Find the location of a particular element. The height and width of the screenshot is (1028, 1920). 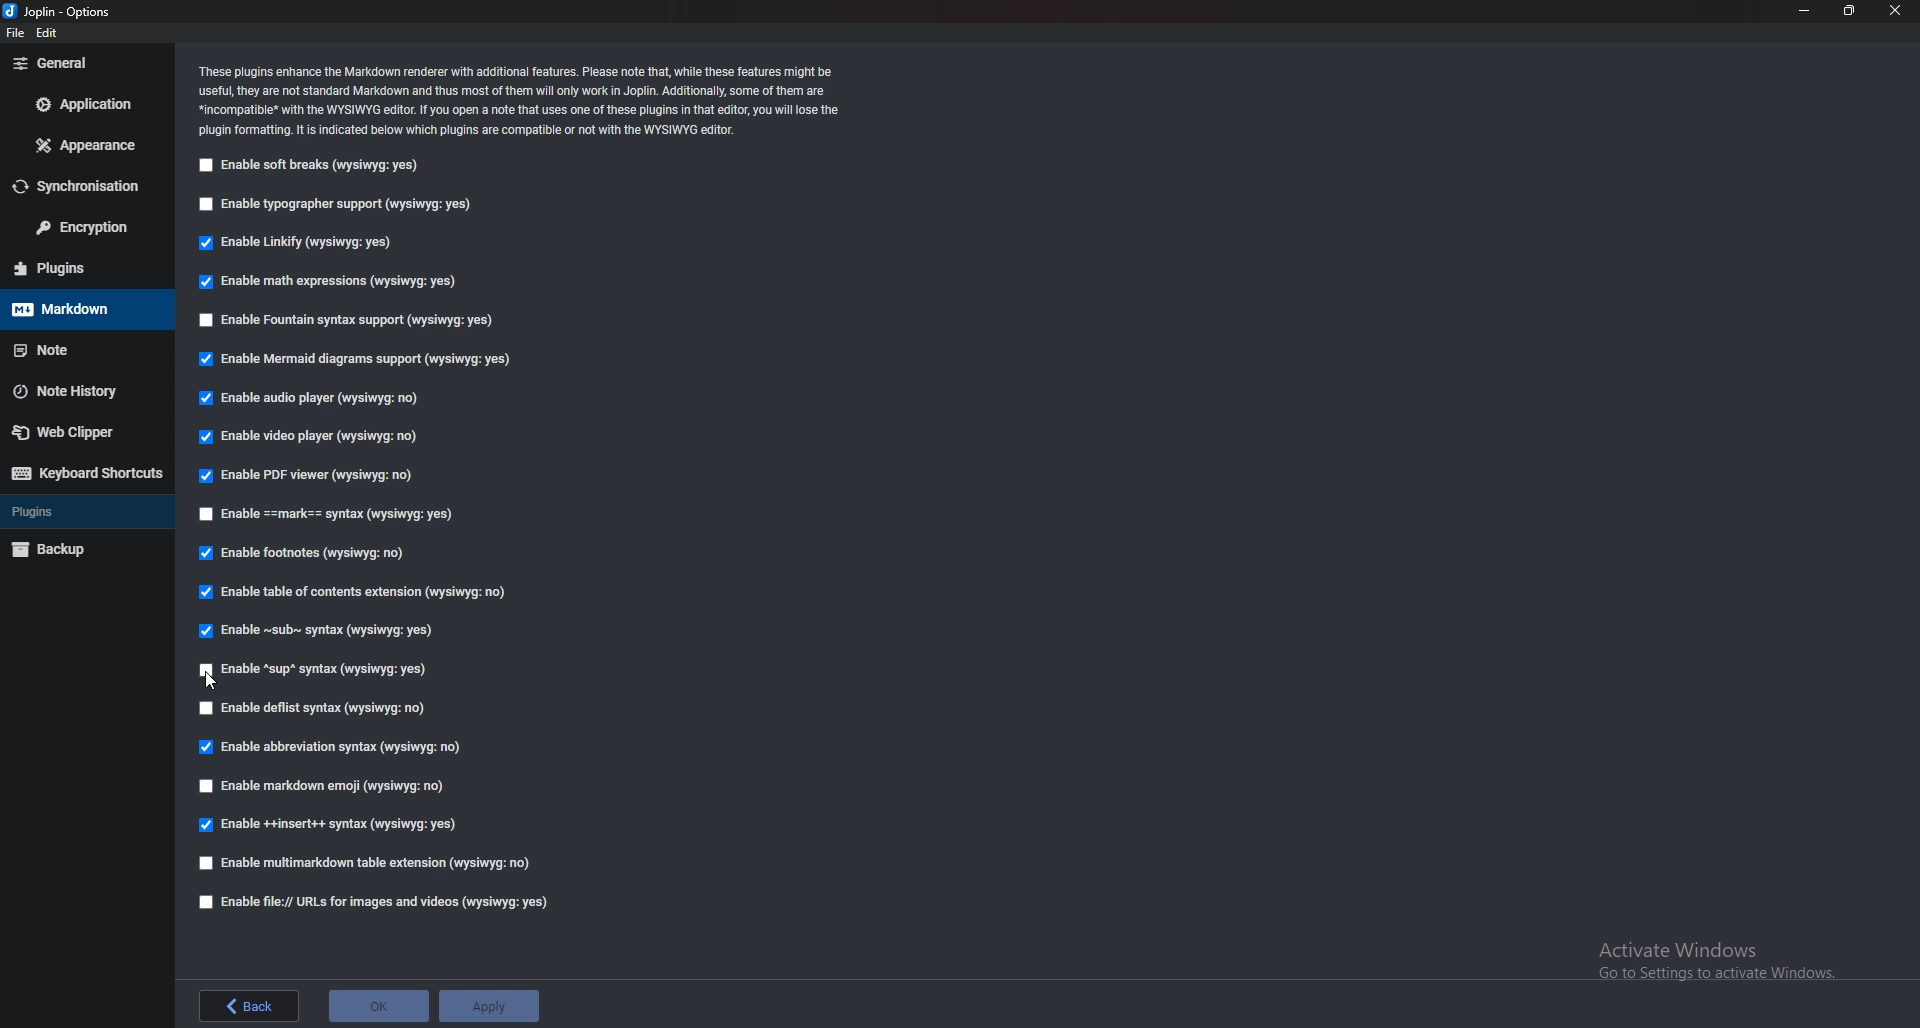

Appearance is located at coordinates (89, 143).